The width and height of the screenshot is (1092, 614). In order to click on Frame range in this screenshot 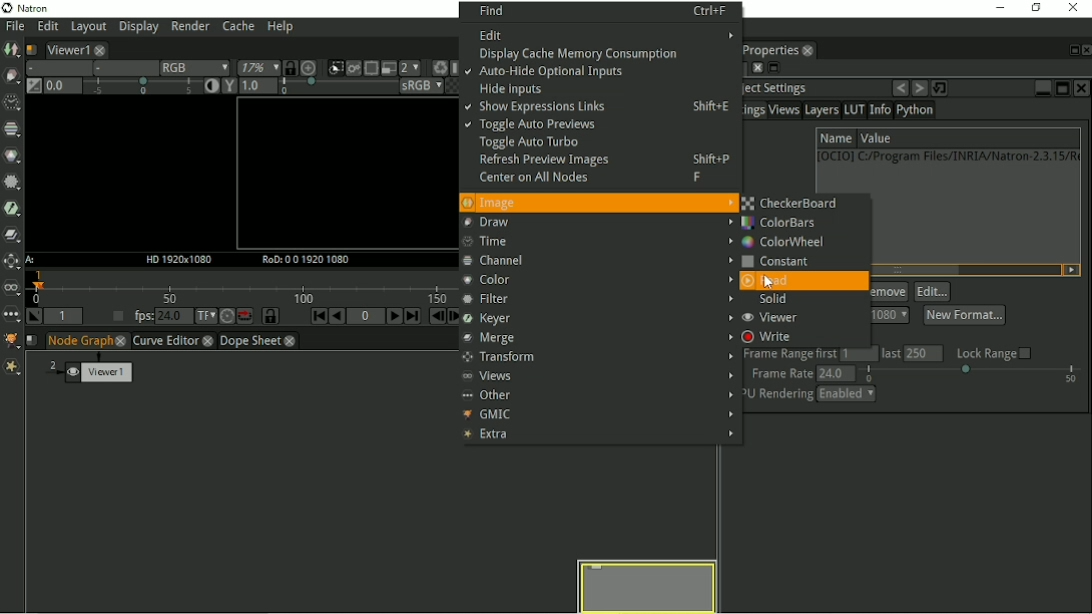, I will do `click(848, 354)`.